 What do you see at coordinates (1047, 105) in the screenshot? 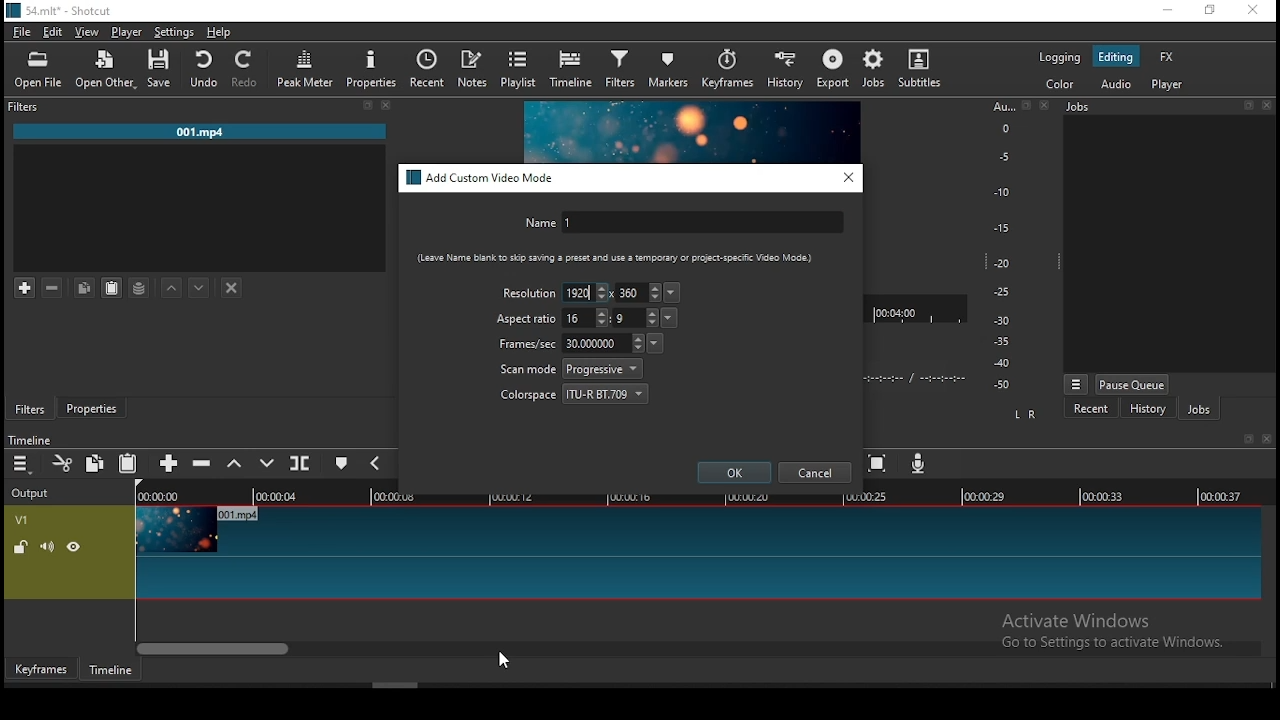
I see `close` at bounding box center [1047, 105].